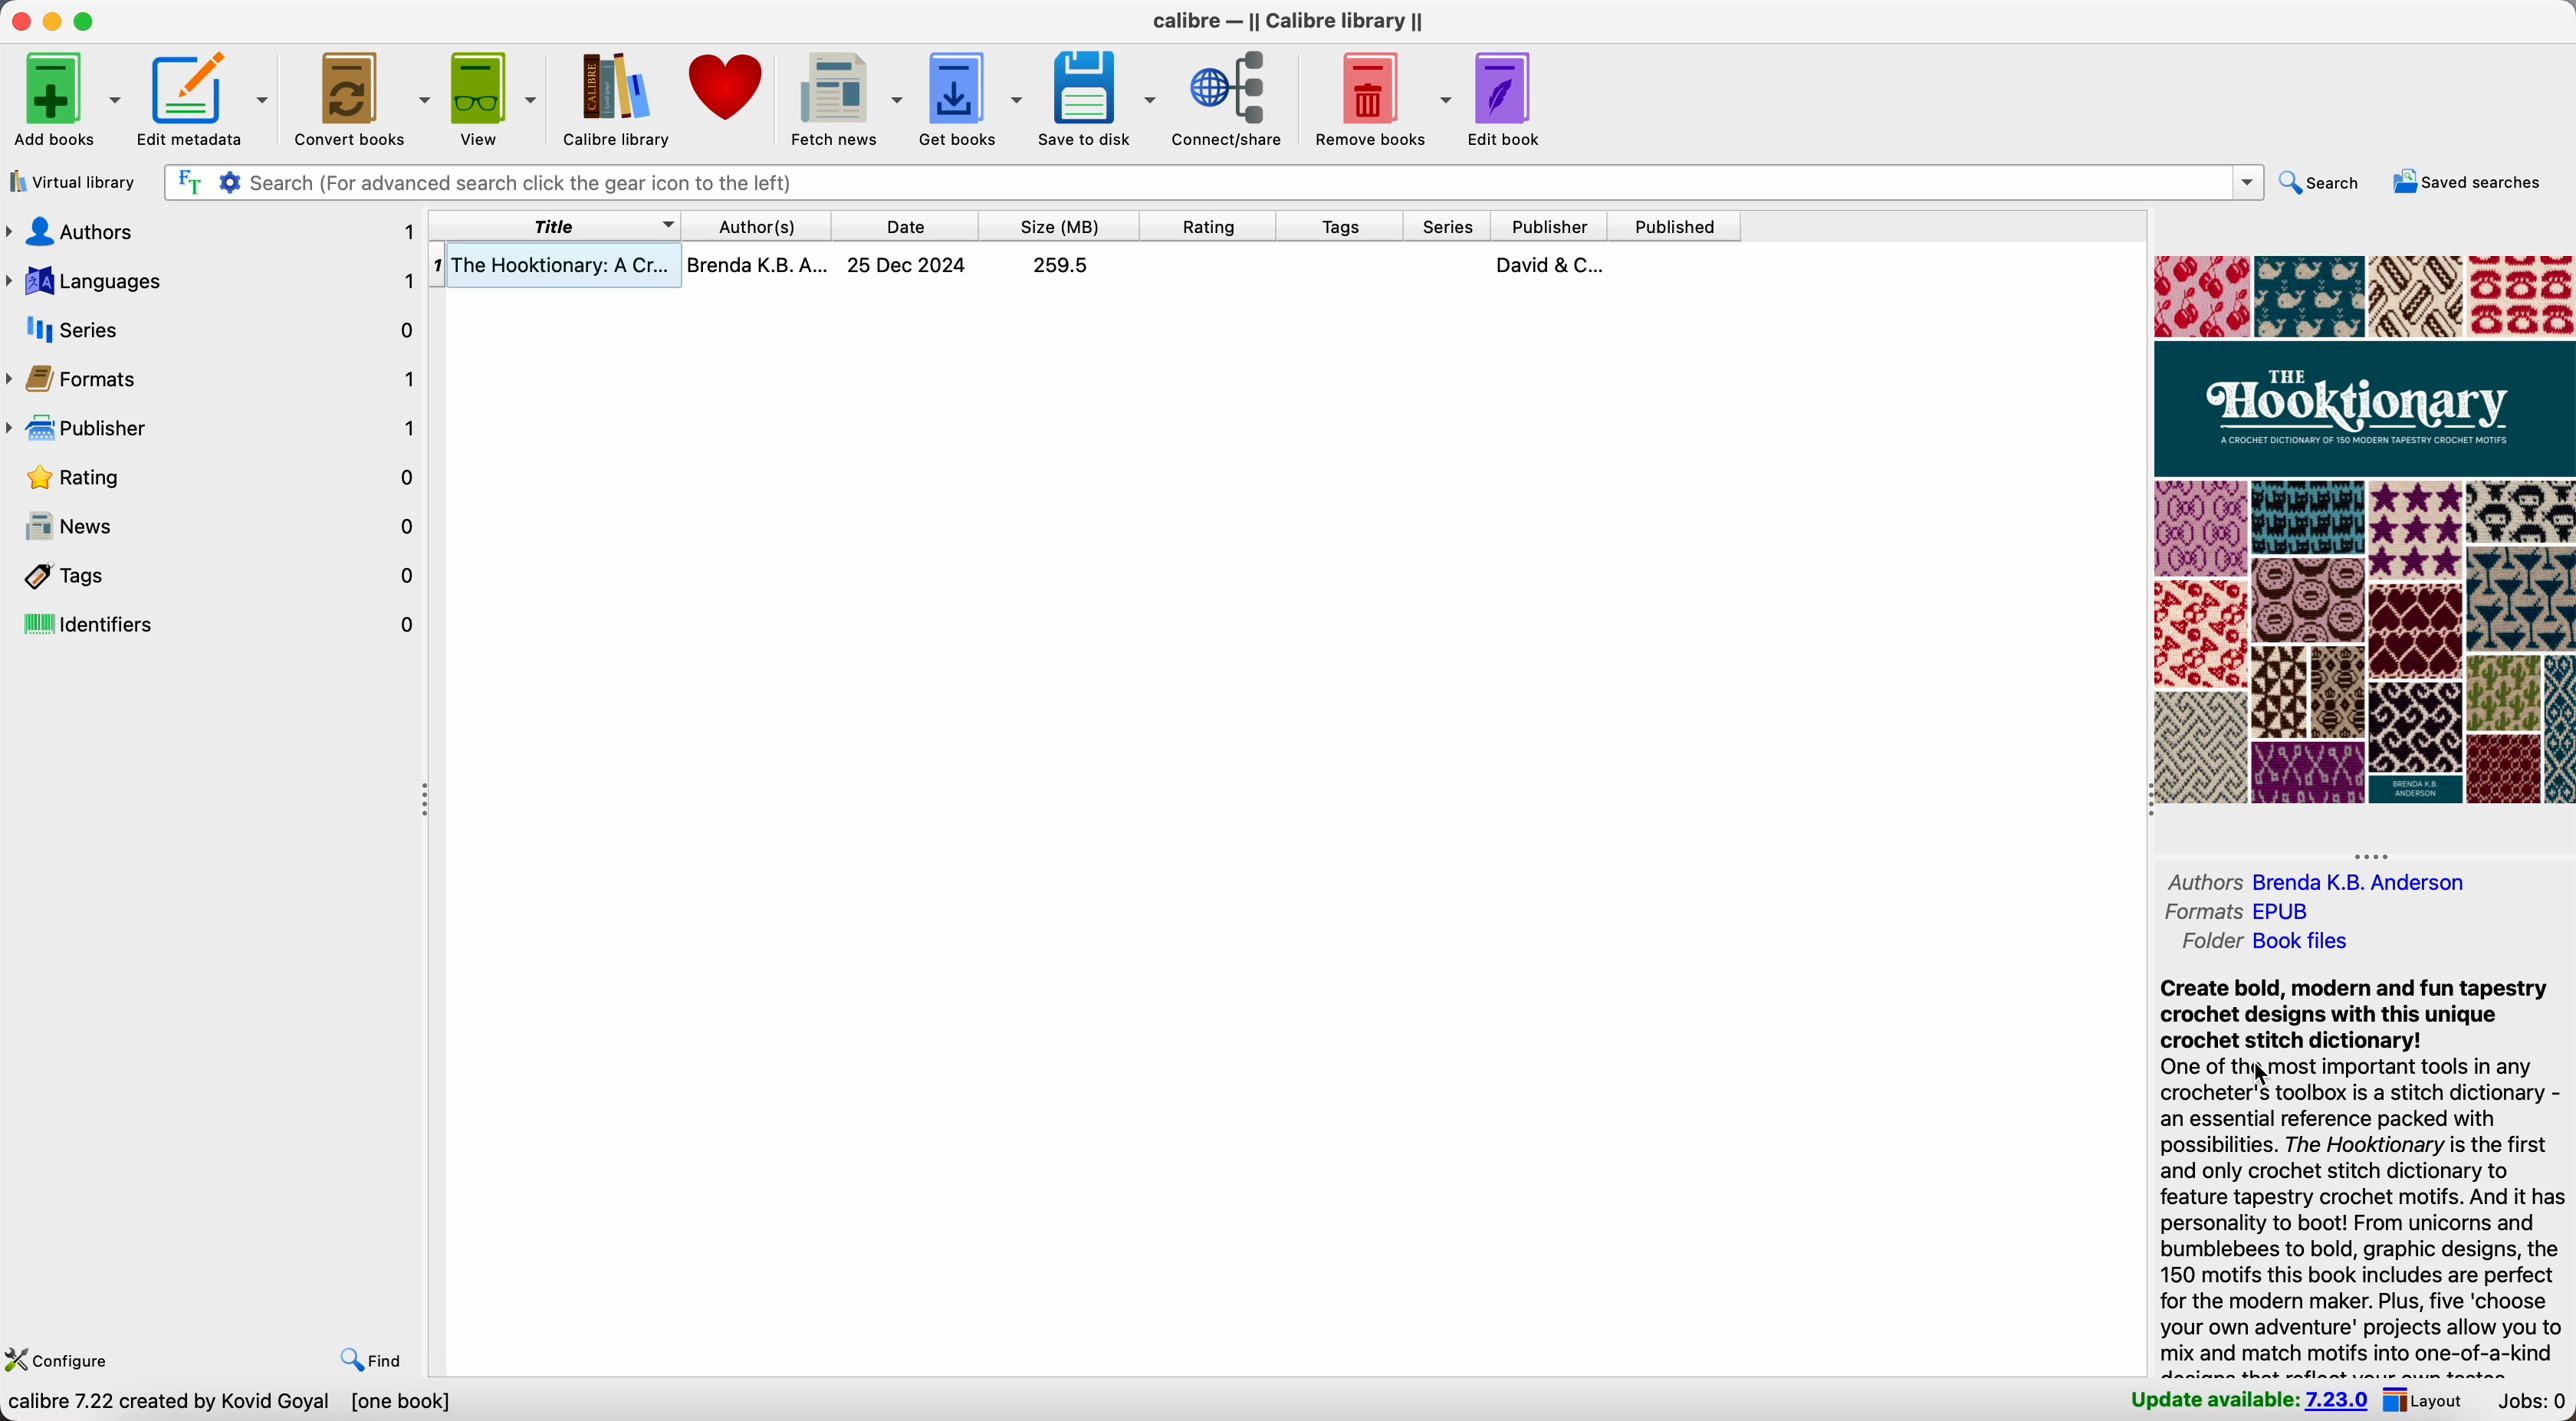 The width and height of the screenshot is (2576, 1421). Describe the element at coordinates (973, 95) in the screenshot. I see `get books` at that location.